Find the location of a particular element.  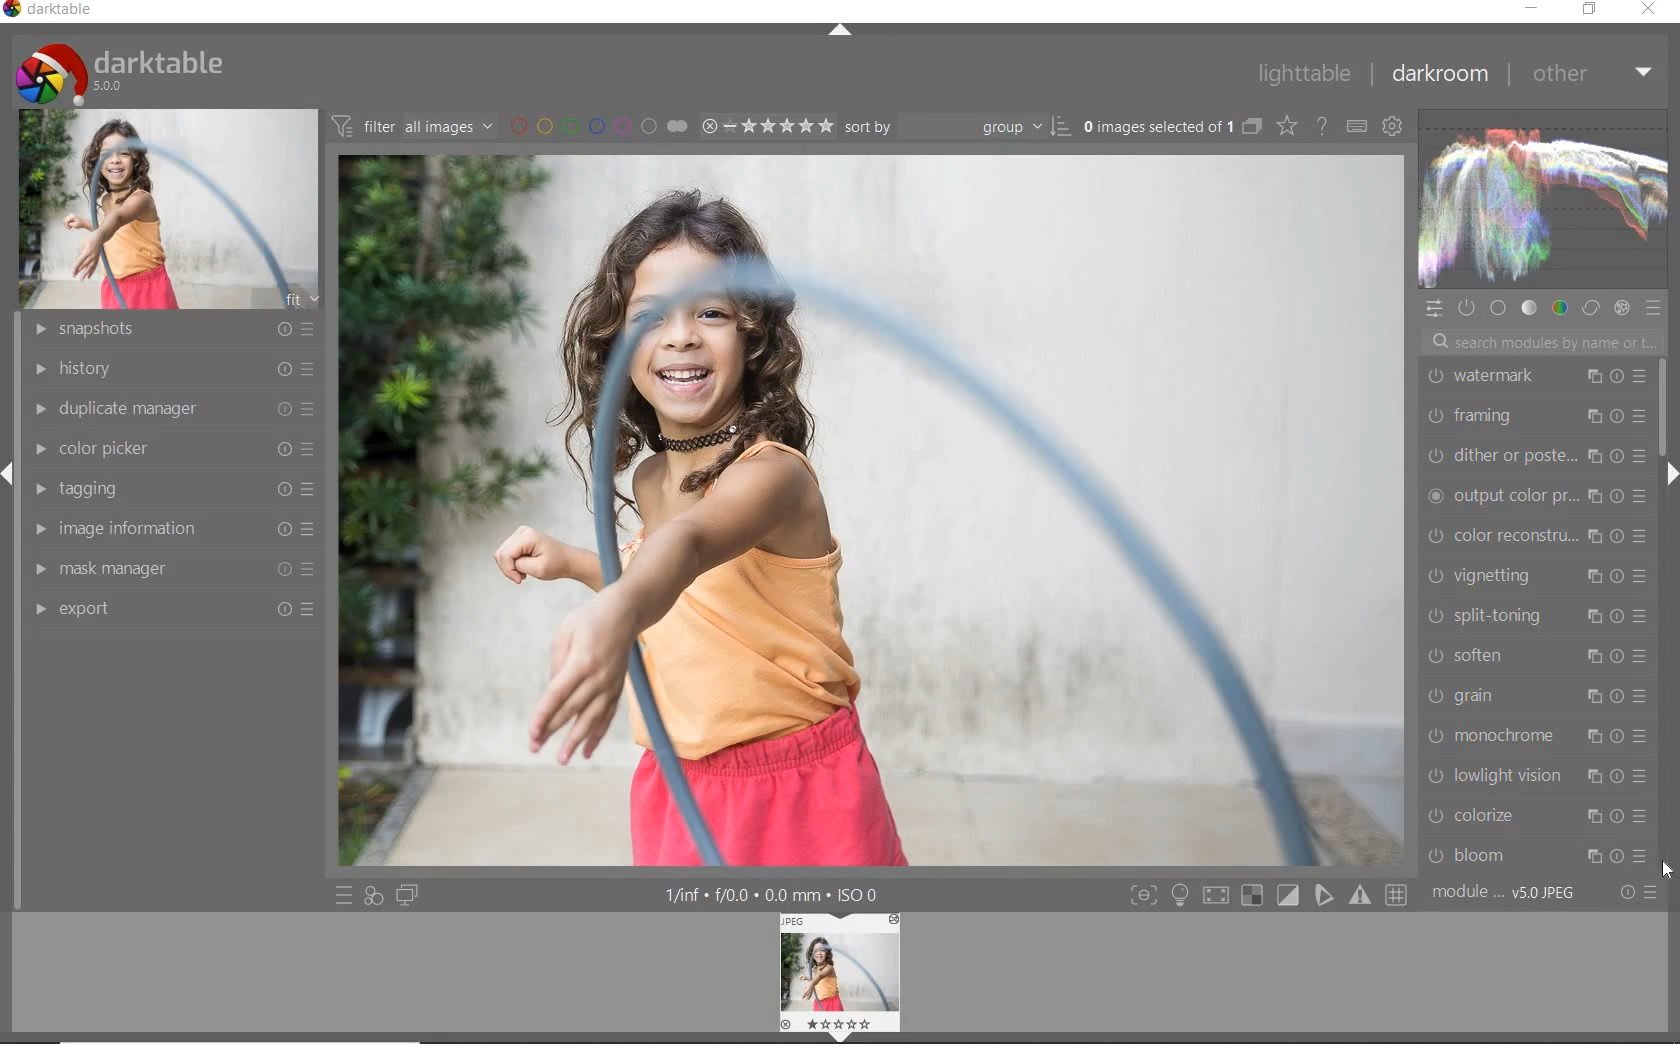

toggle mode  is located at coordinates (1325, 898).